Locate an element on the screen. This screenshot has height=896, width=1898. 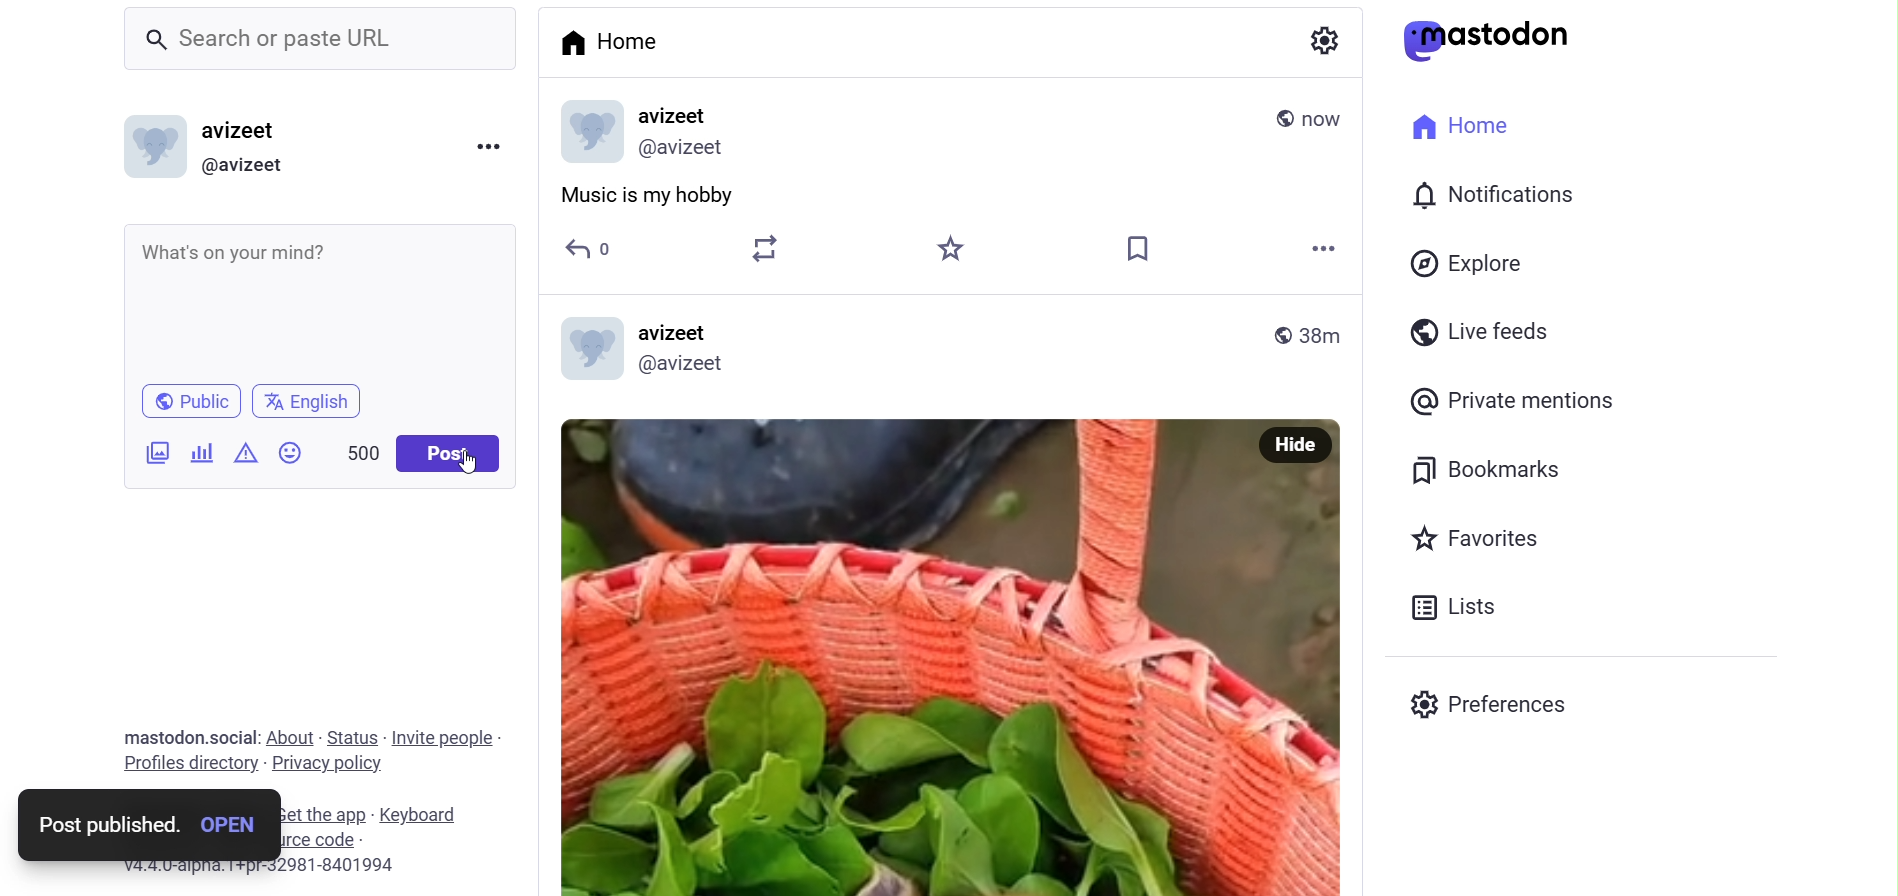
Data Content is located at coordinates (248, 451).